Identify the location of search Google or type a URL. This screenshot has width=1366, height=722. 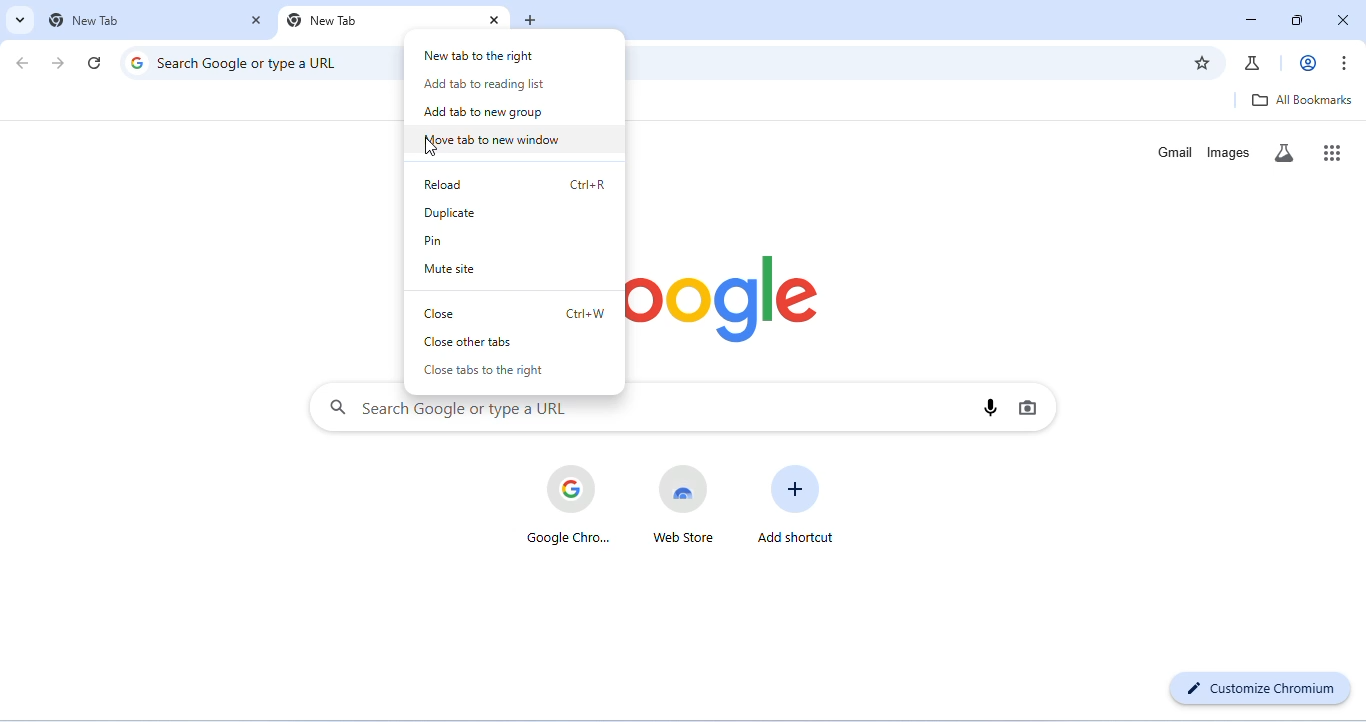
(251, 62).